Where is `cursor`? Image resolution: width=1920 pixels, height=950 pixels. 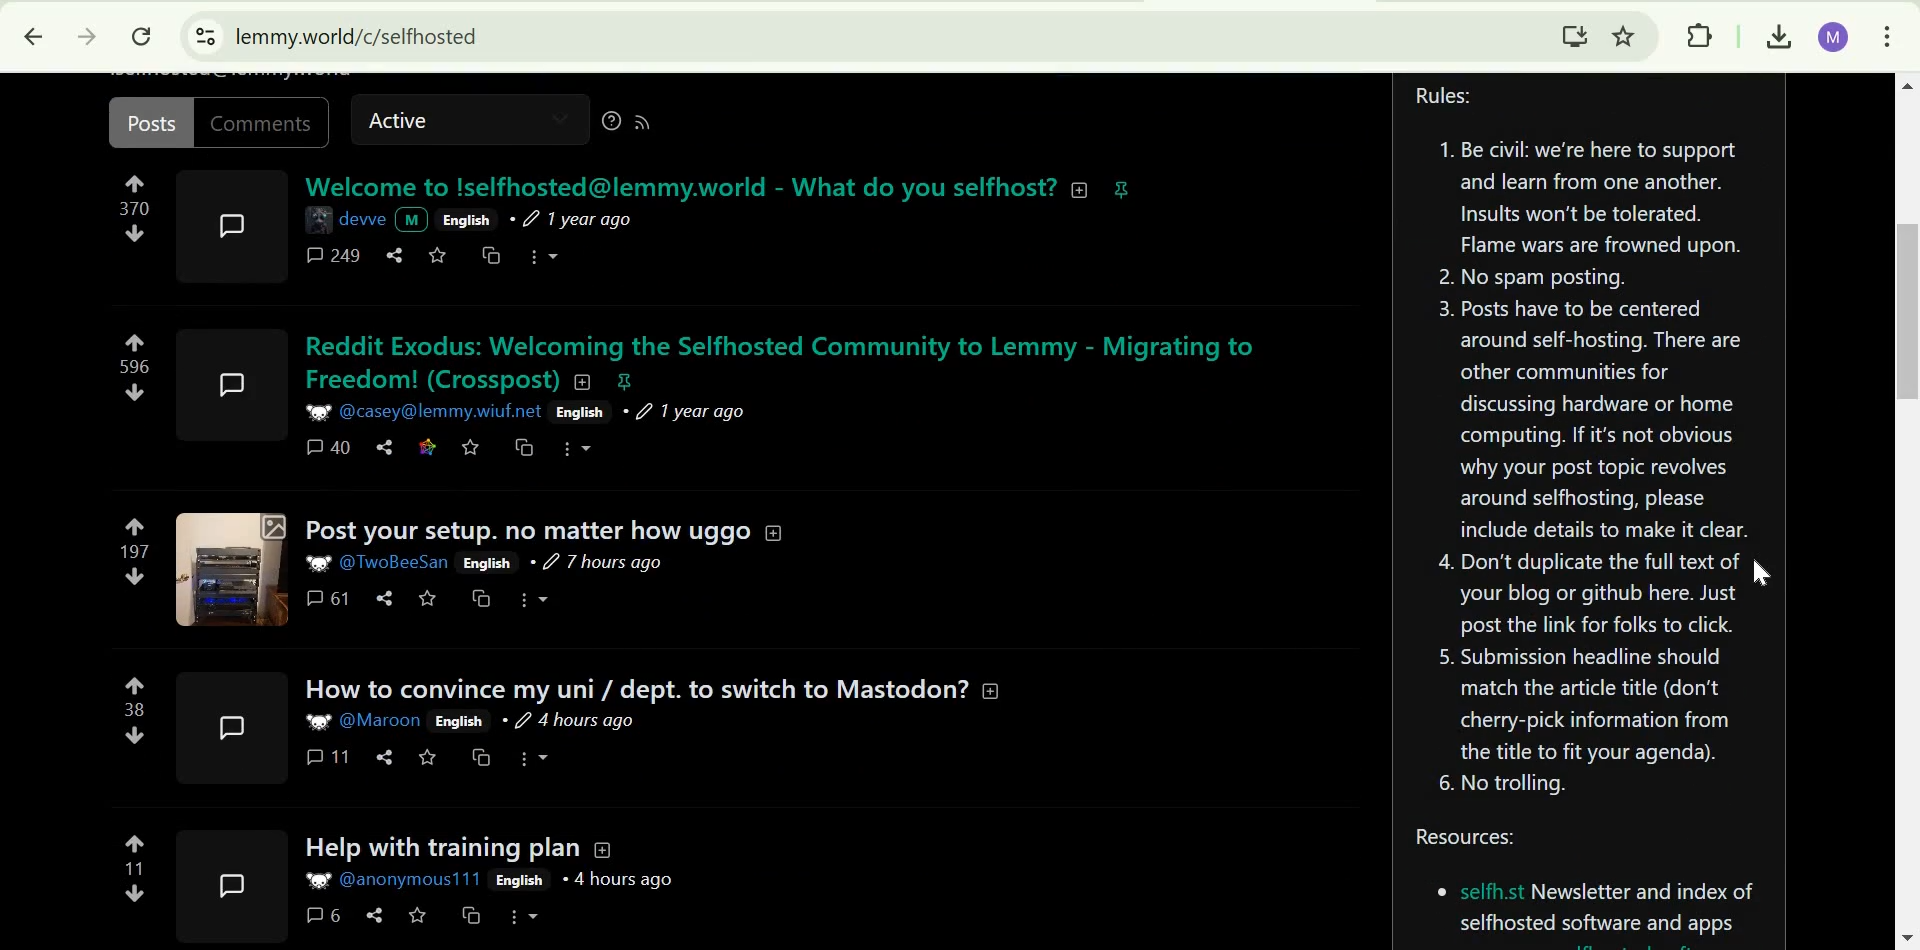 cursor is located at coordinates (1757, 575).